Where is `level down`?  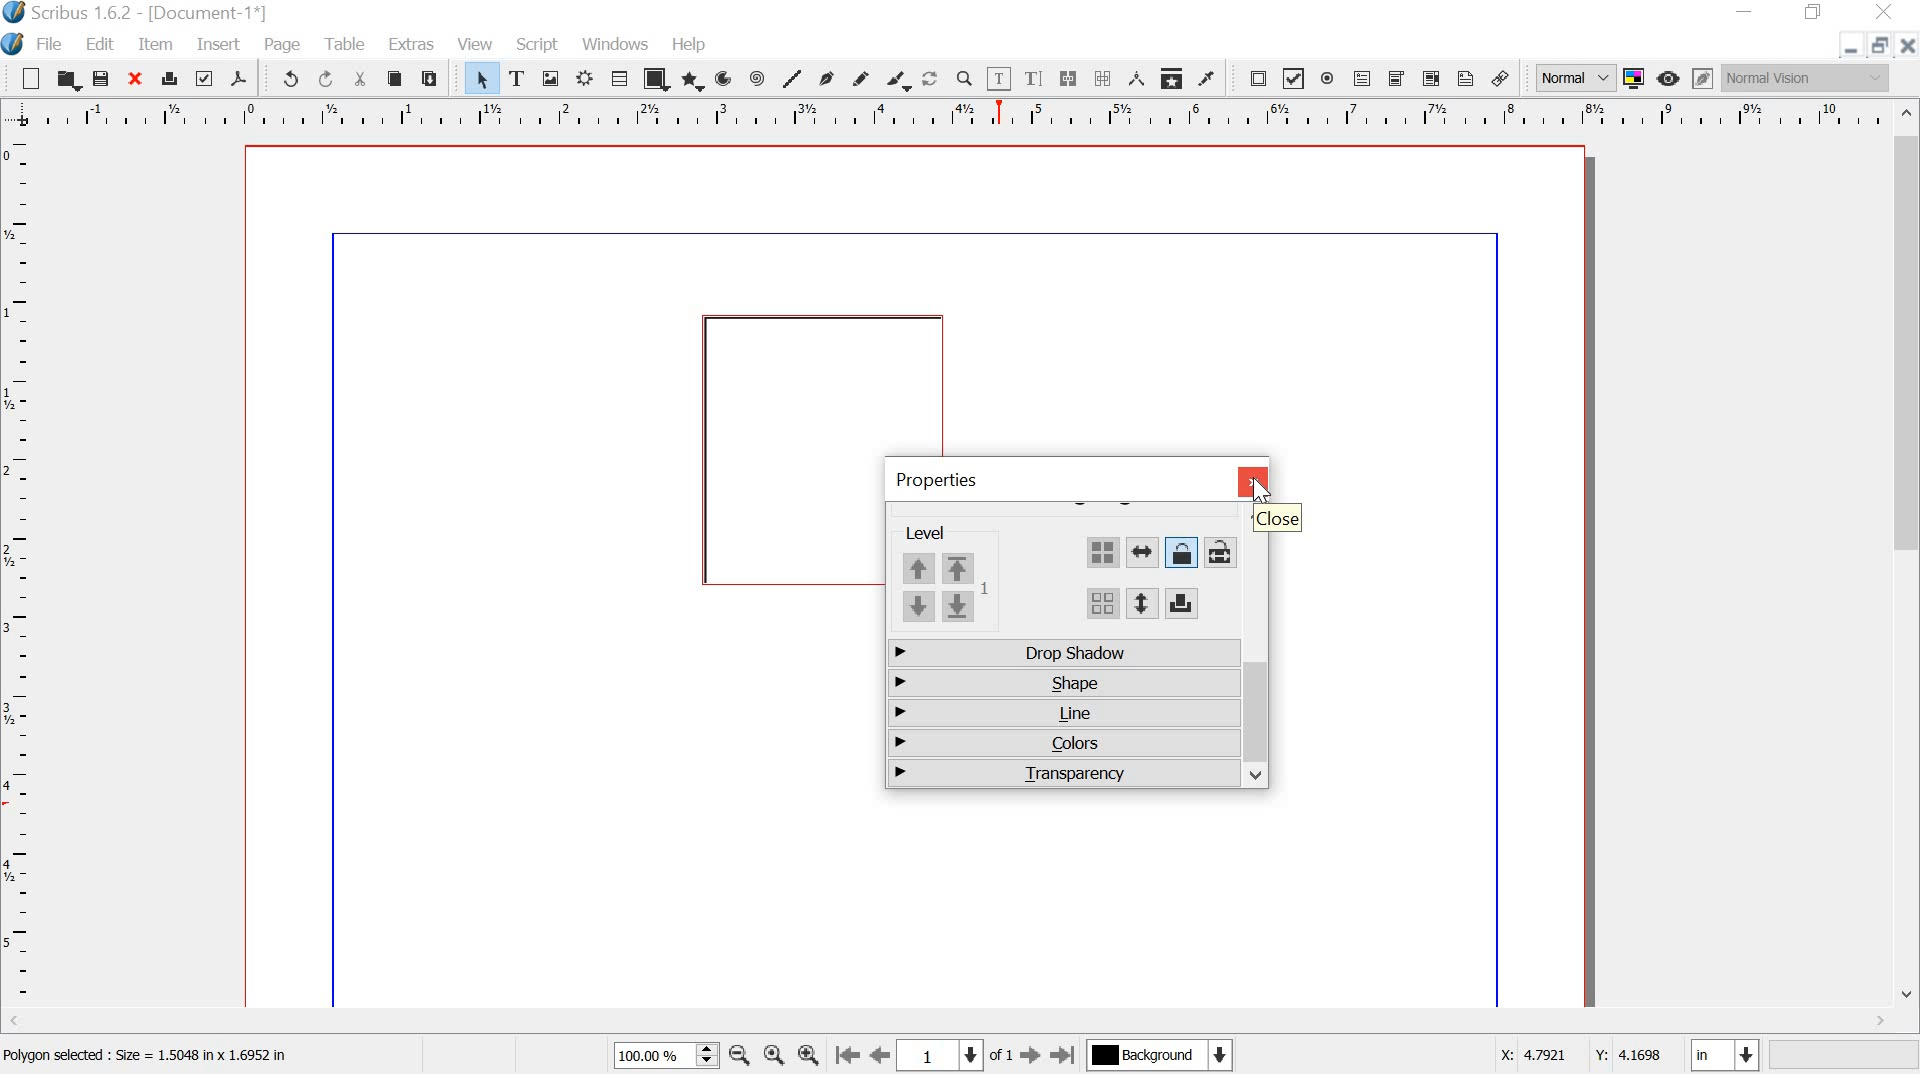
level down is located at coordinates (939, 607).